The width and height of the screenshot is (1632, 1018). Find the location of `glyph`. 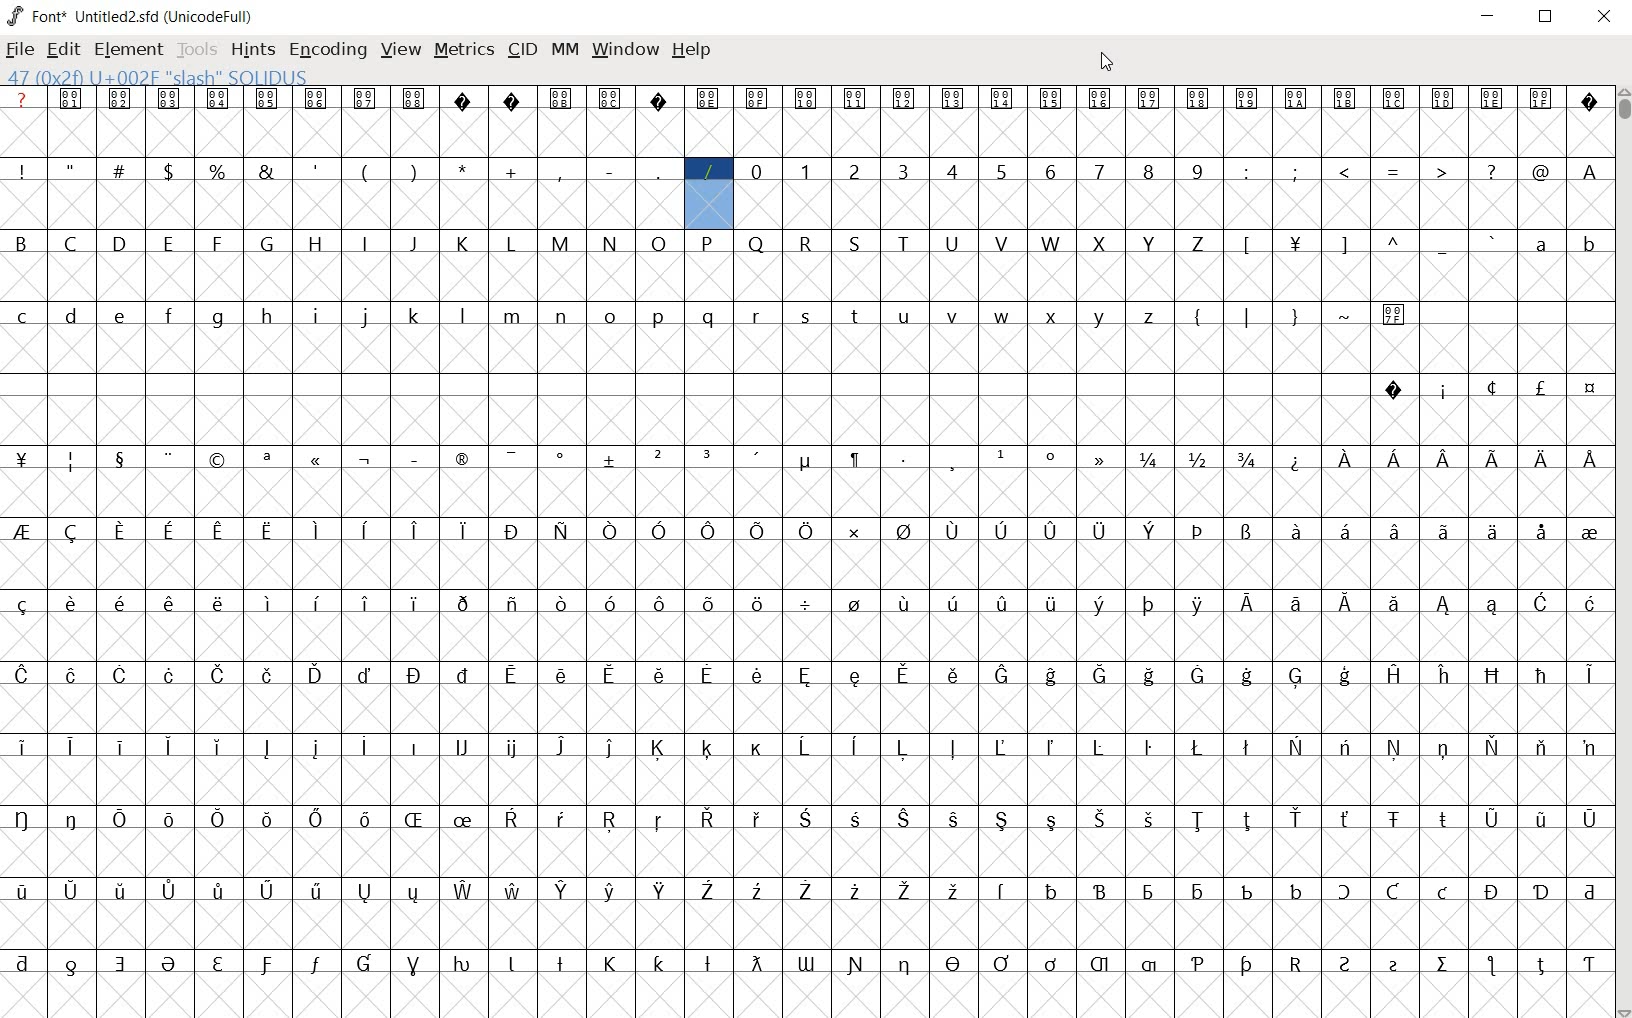

glyph is located at coordinates (1493, 675).